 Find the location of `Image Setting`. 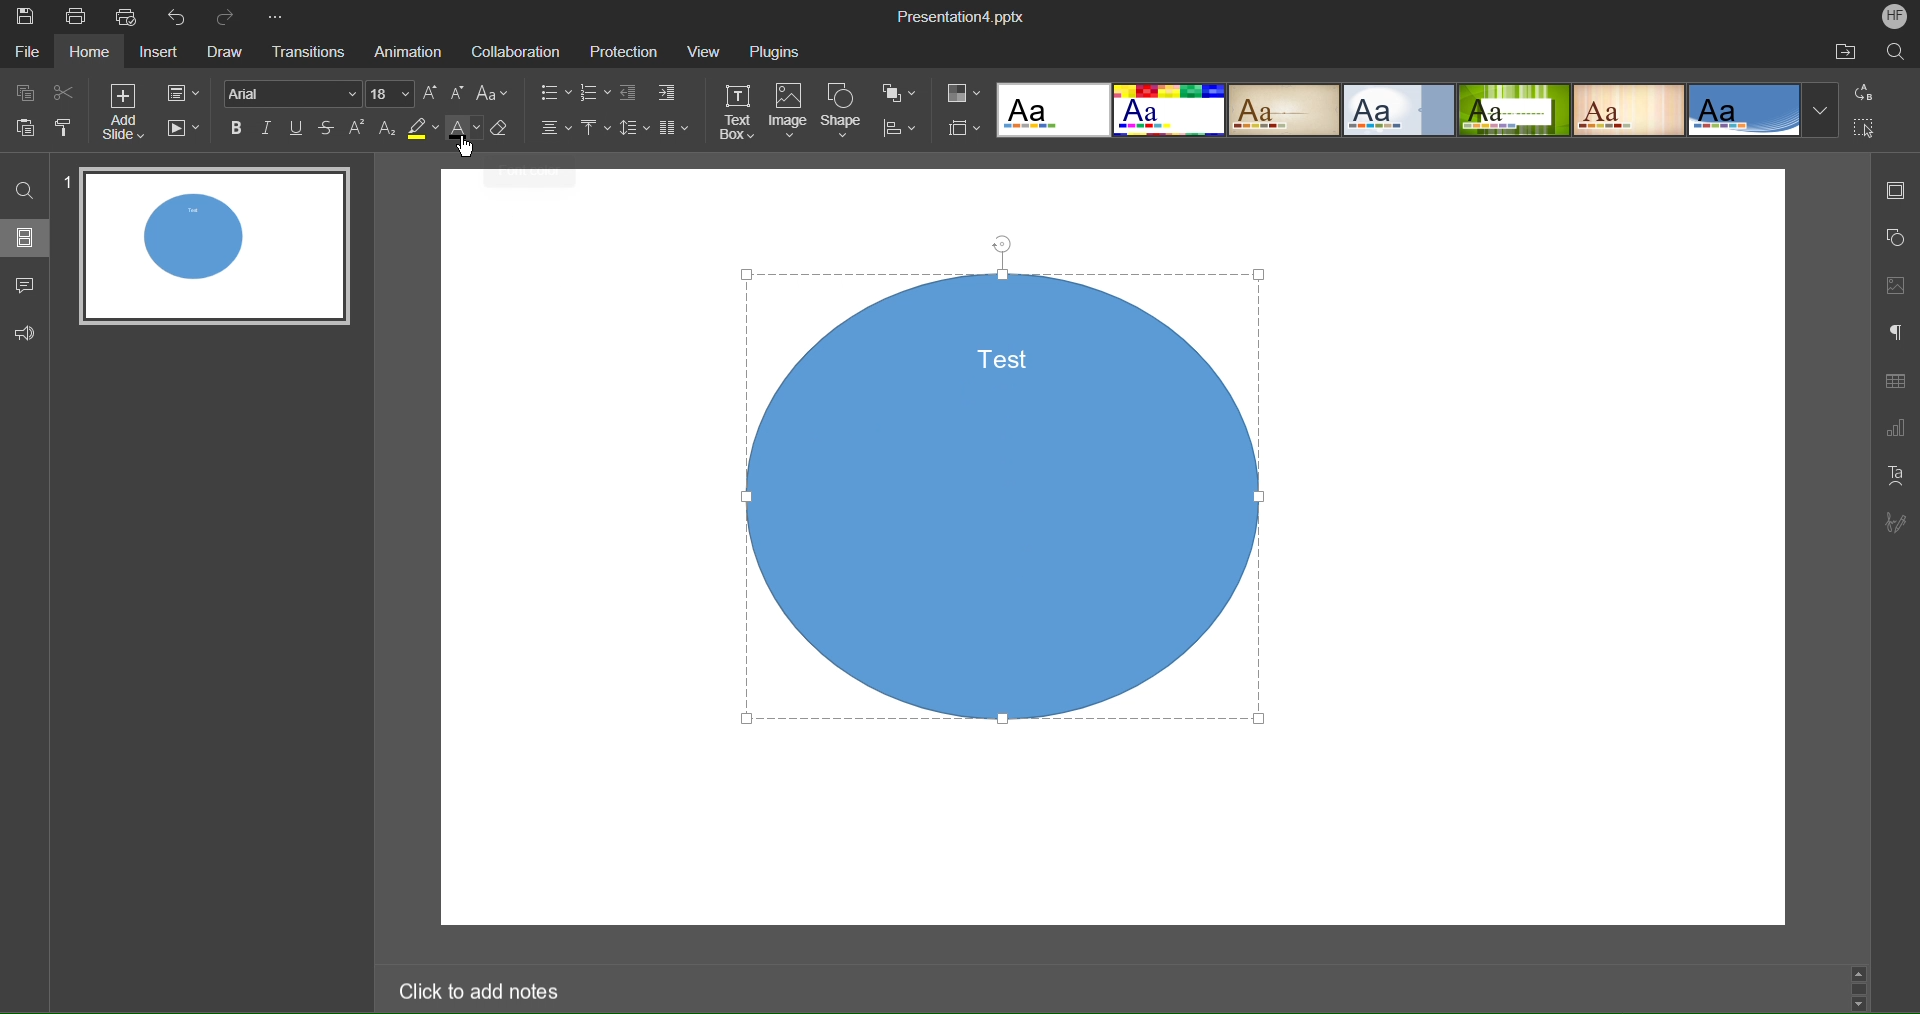

Image Setting is located at coordinates (1894, 285).